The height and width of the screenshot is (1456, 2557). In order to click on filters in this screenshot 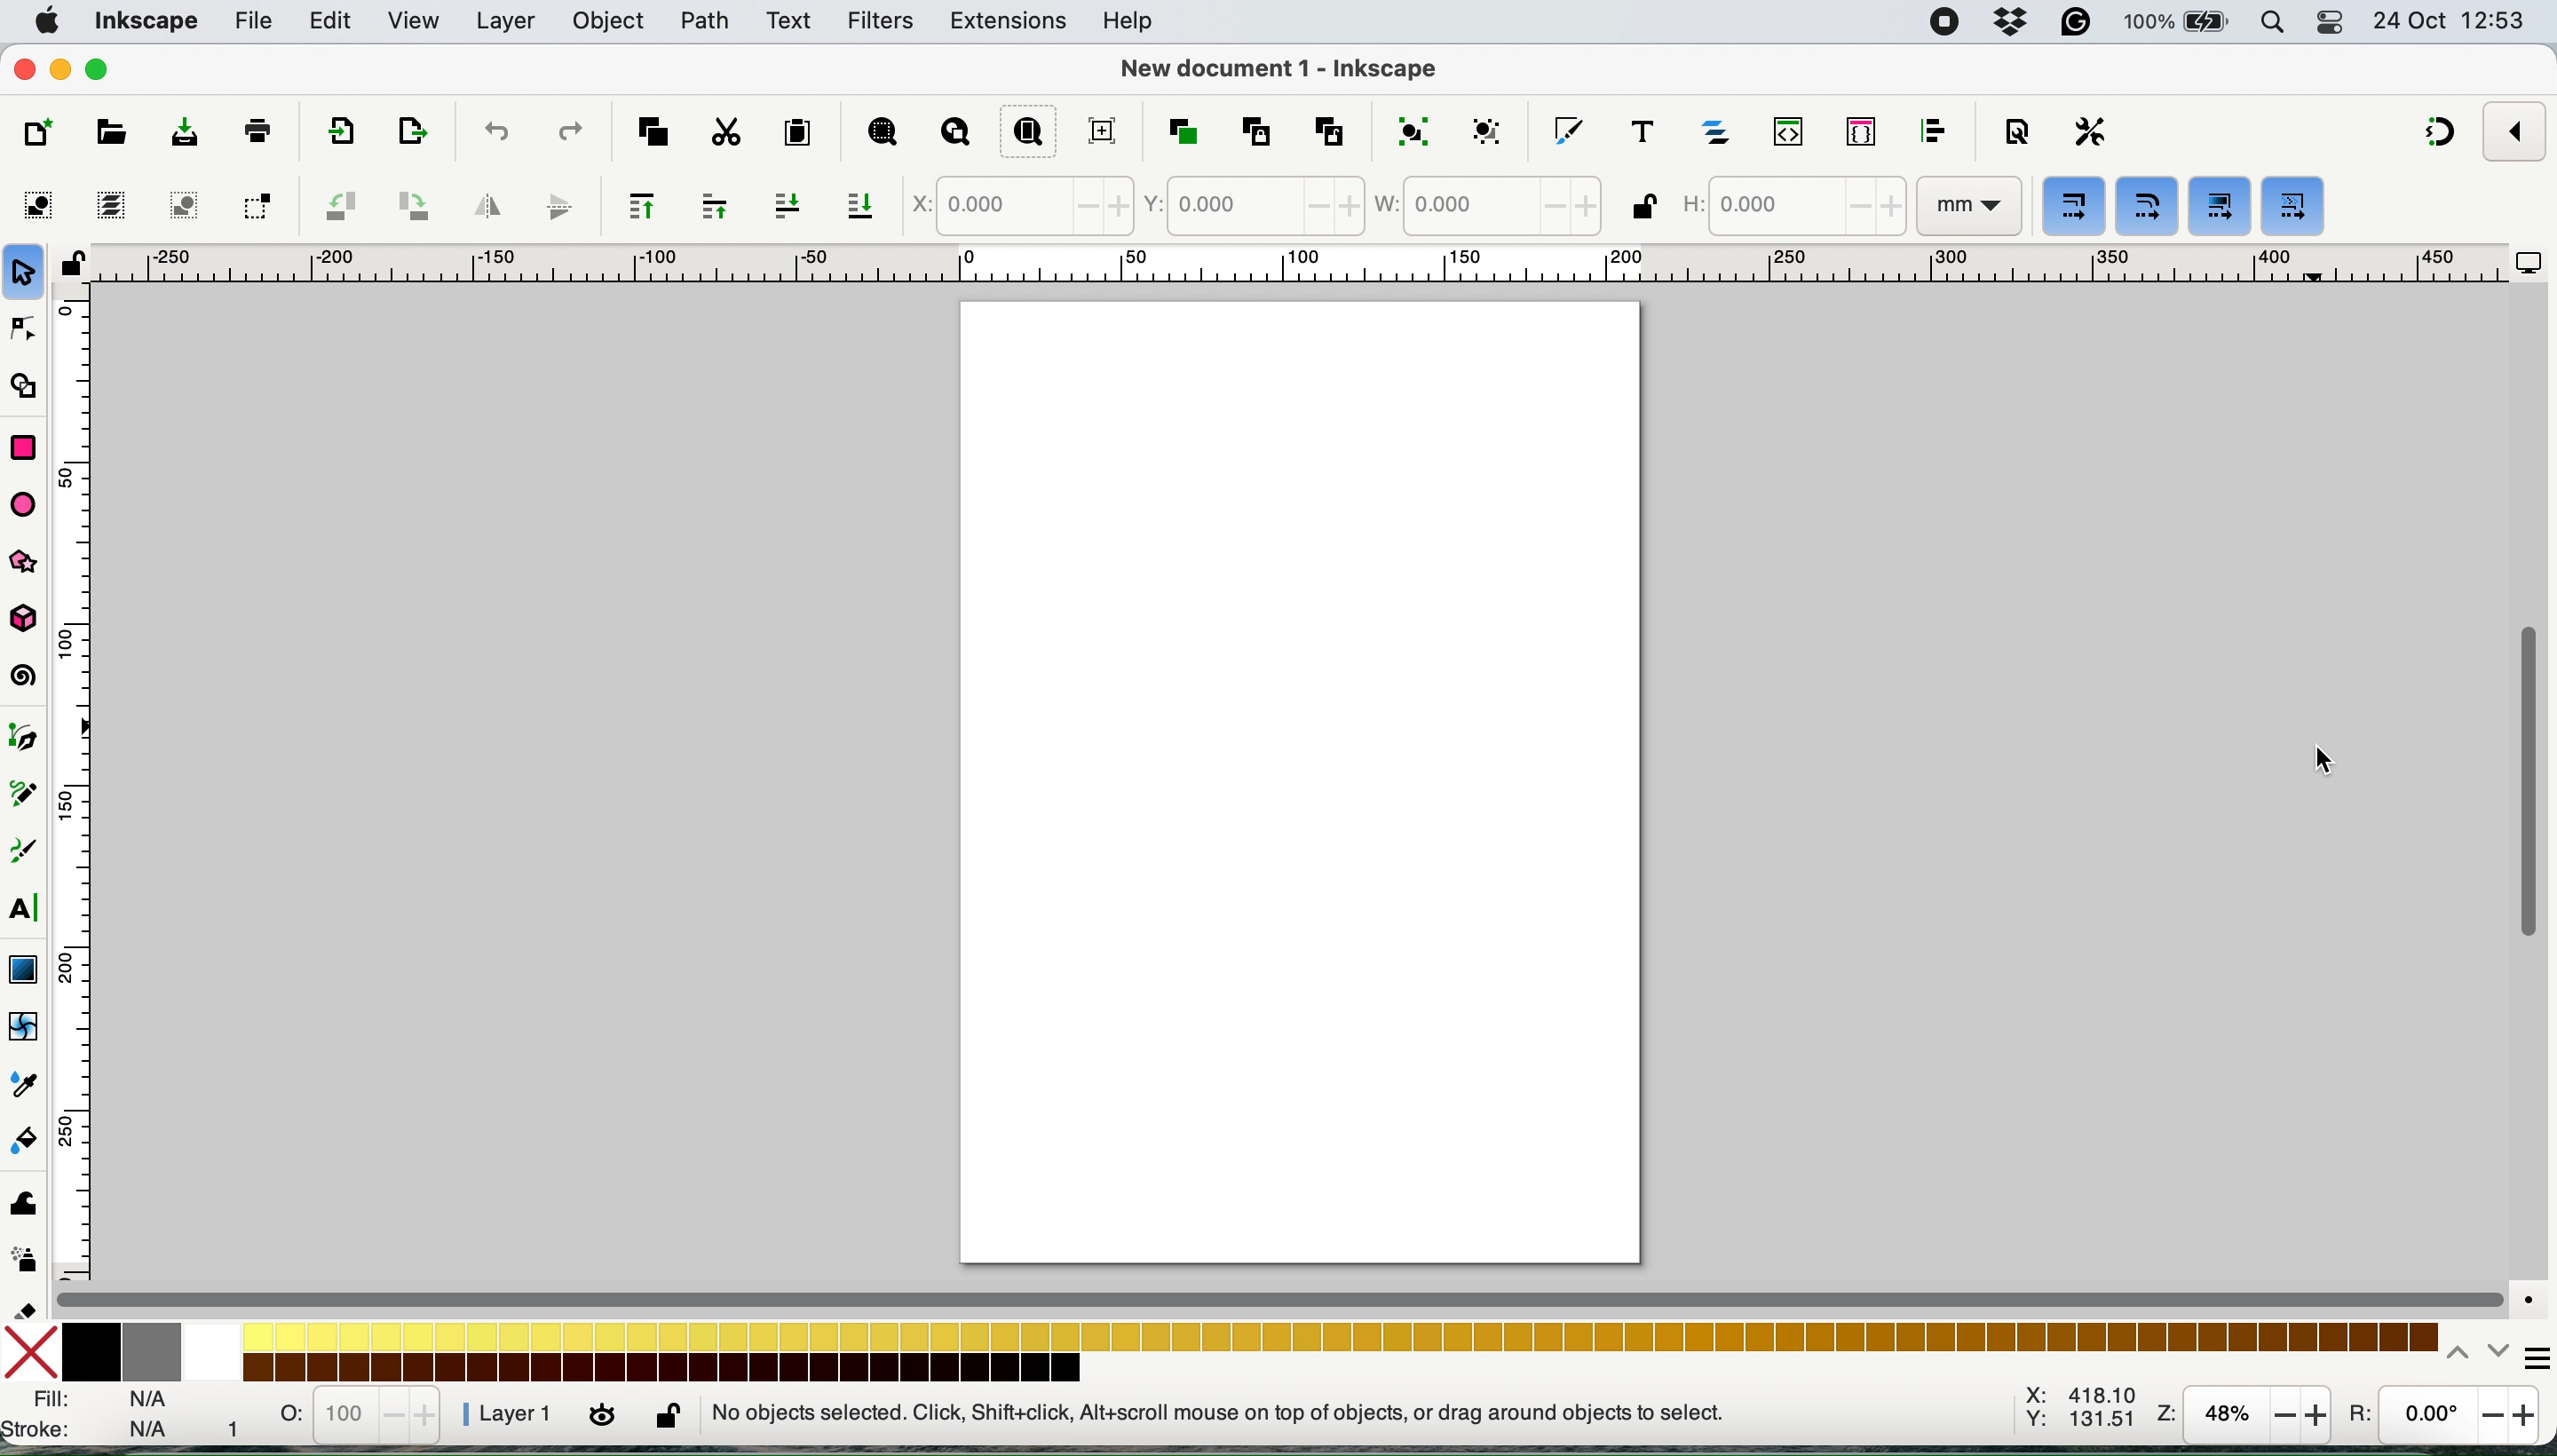, I will do `click(883, 24)`.